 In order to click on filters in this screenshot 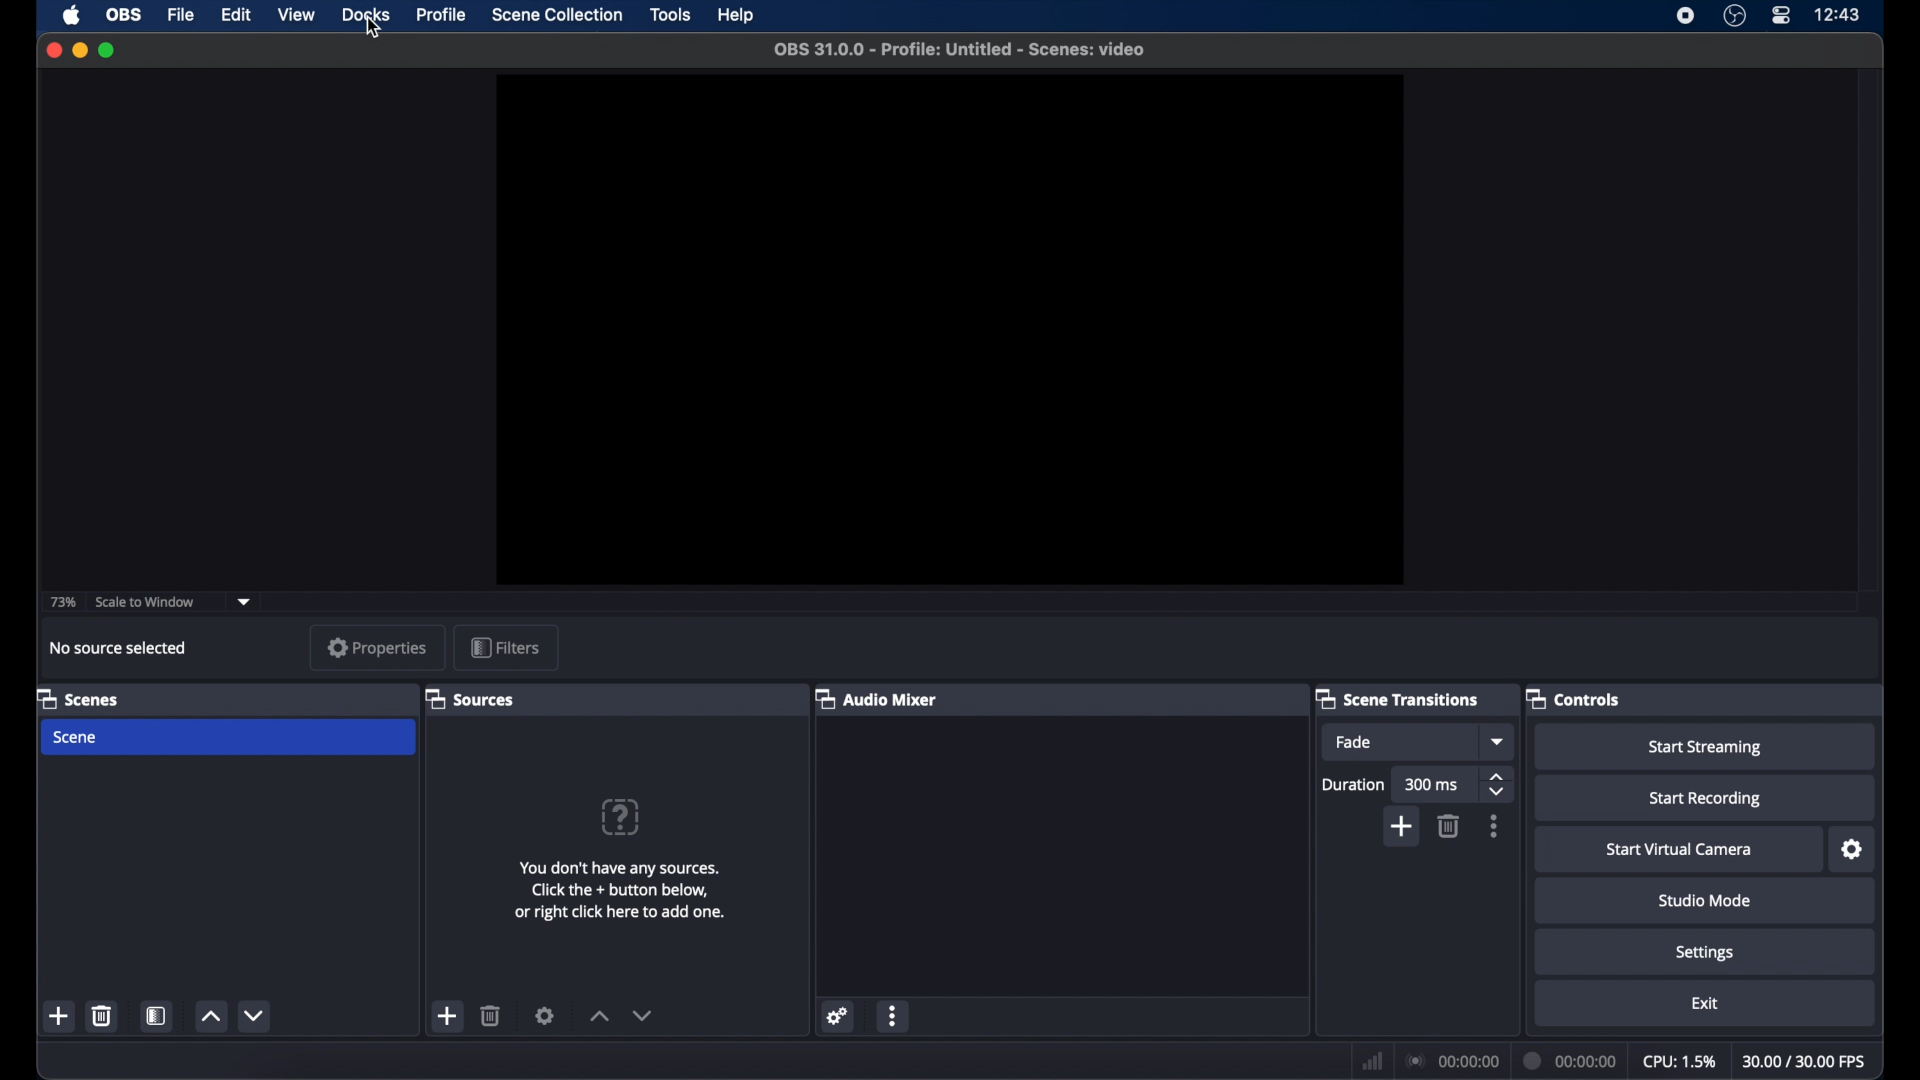, I will do `click(505, 647)`.